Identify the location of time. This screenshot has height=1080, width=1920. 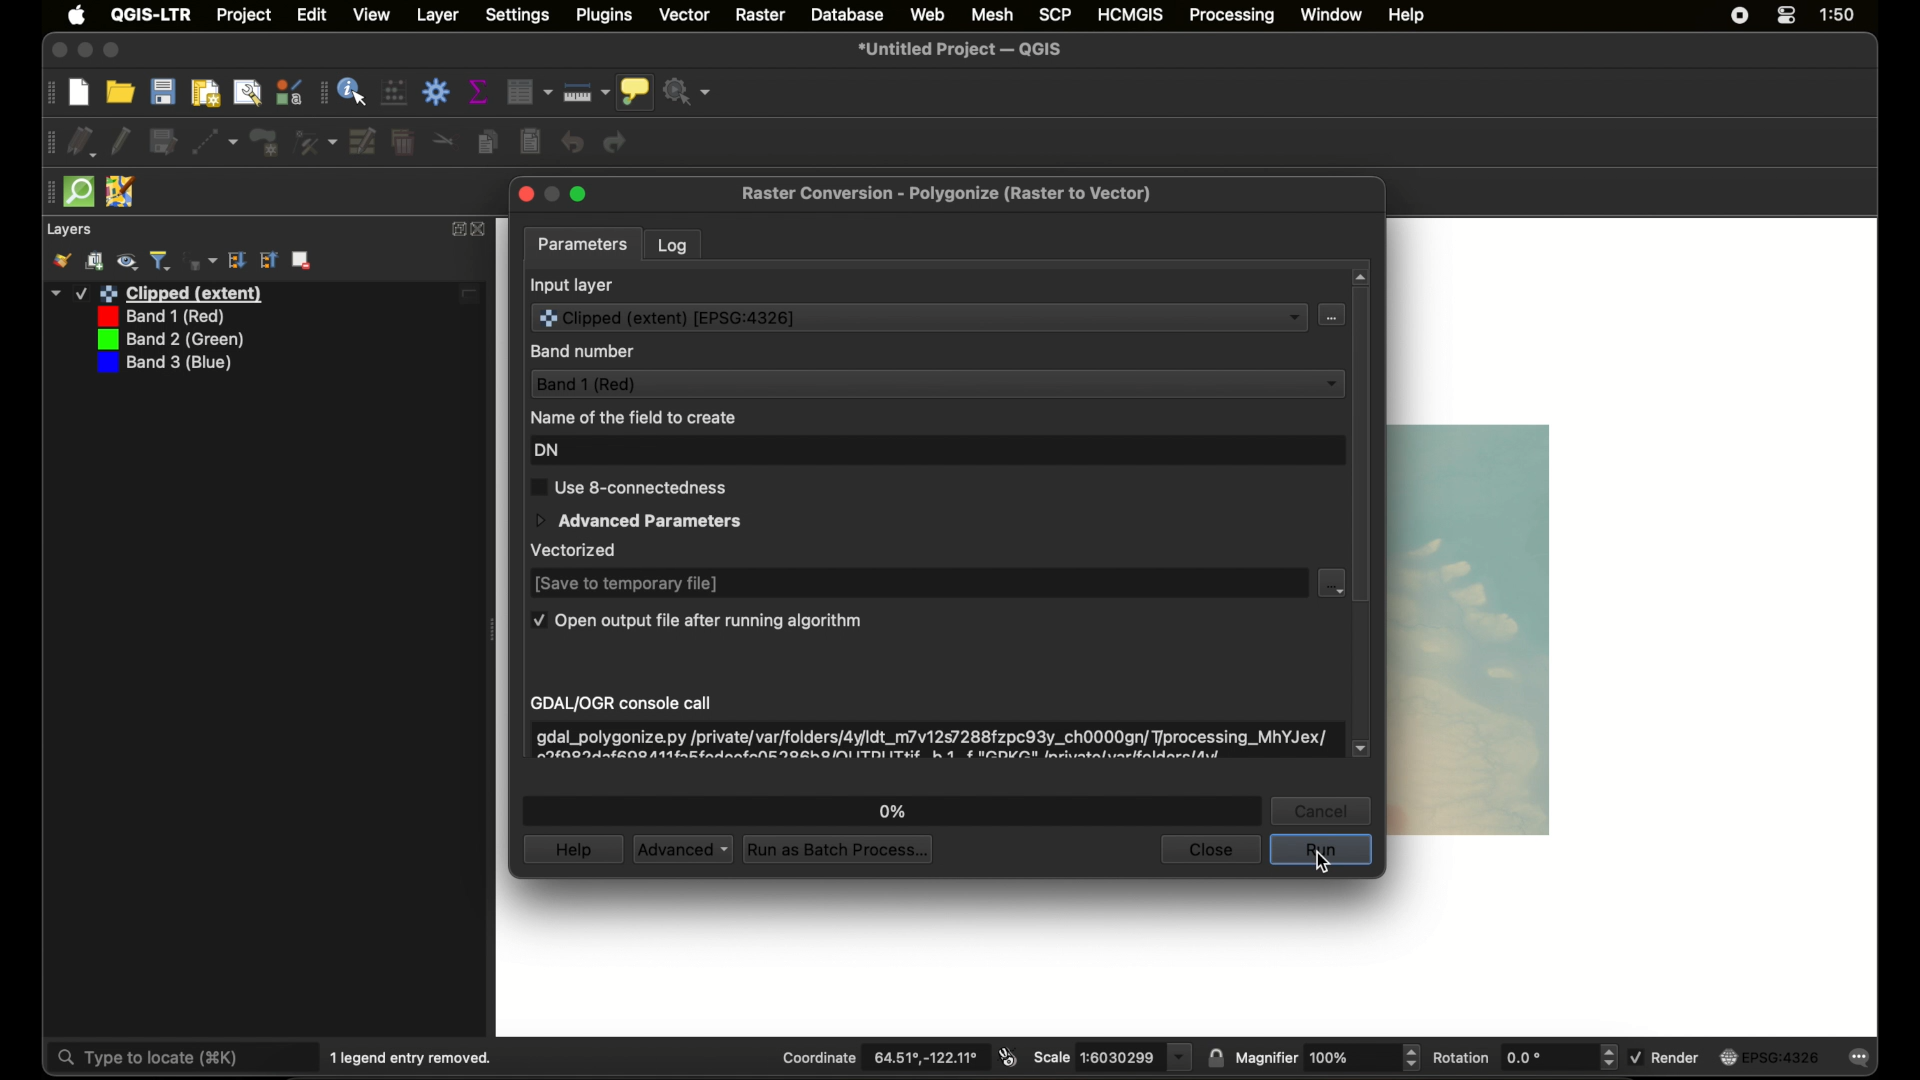
(1837, 15).